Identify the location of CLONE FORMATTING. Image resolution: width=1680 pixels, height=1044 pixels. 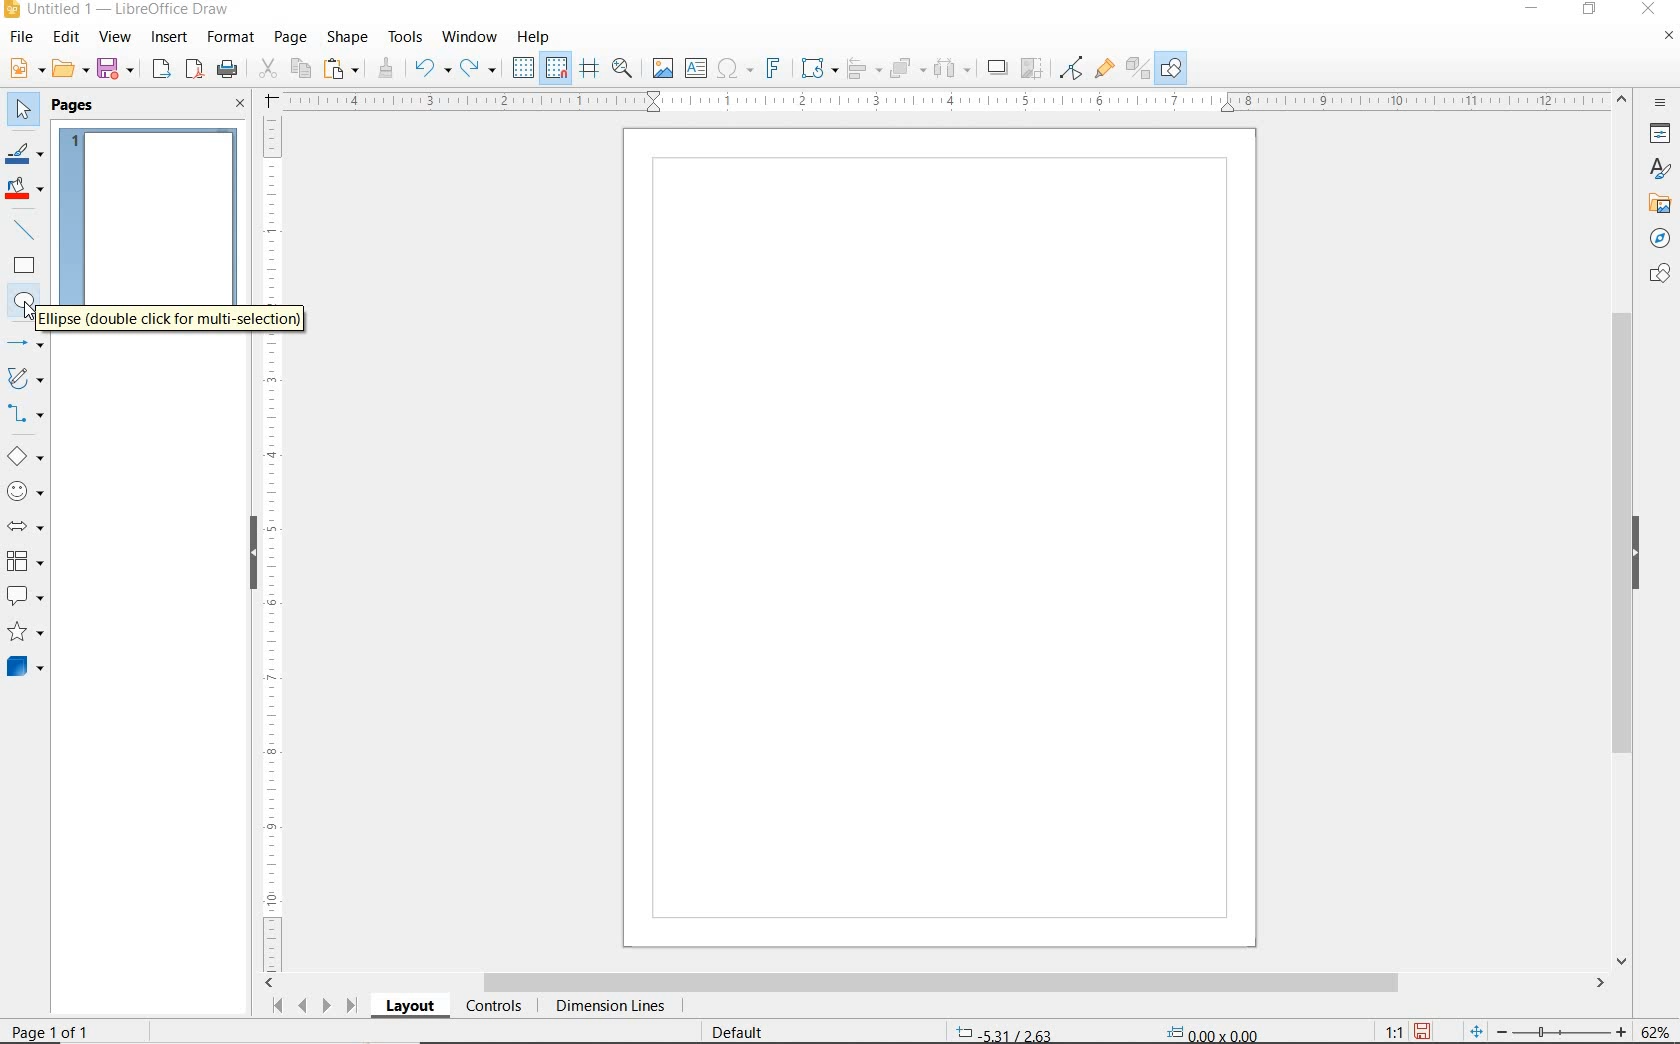
(385, 68).